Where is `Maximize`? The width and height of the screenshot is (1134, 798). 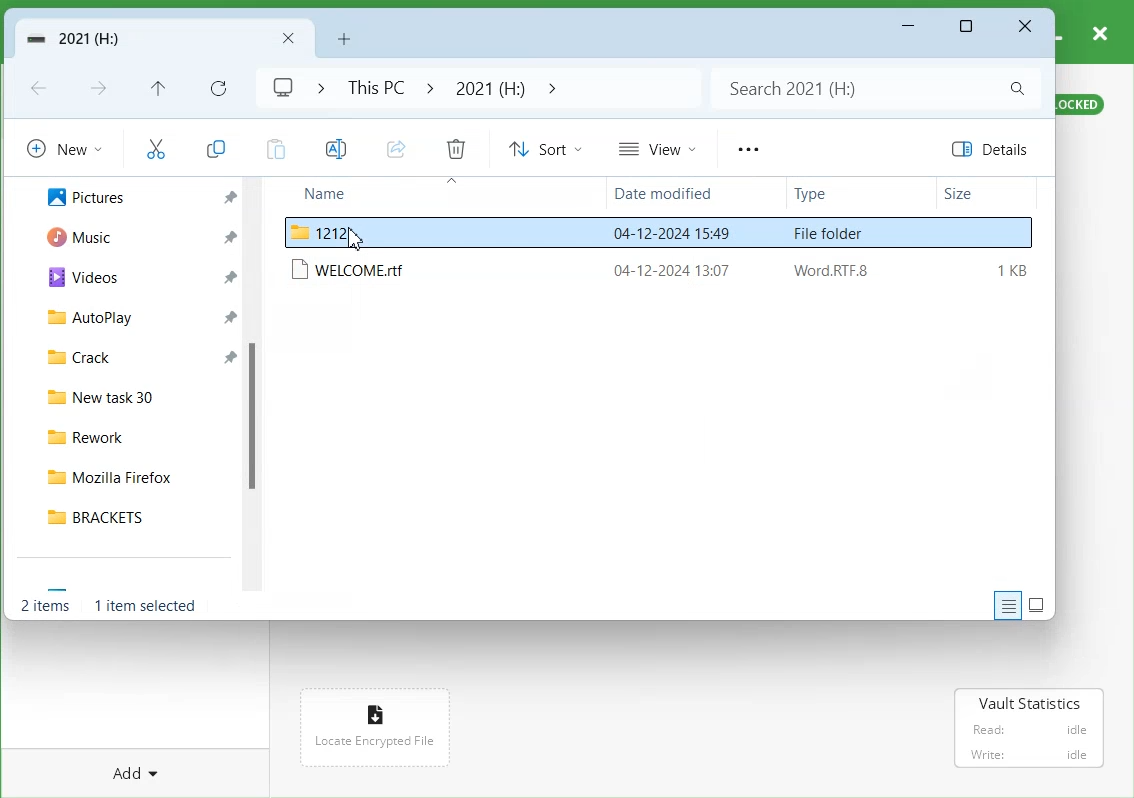
Maximize is located at coordinates (968, 27).